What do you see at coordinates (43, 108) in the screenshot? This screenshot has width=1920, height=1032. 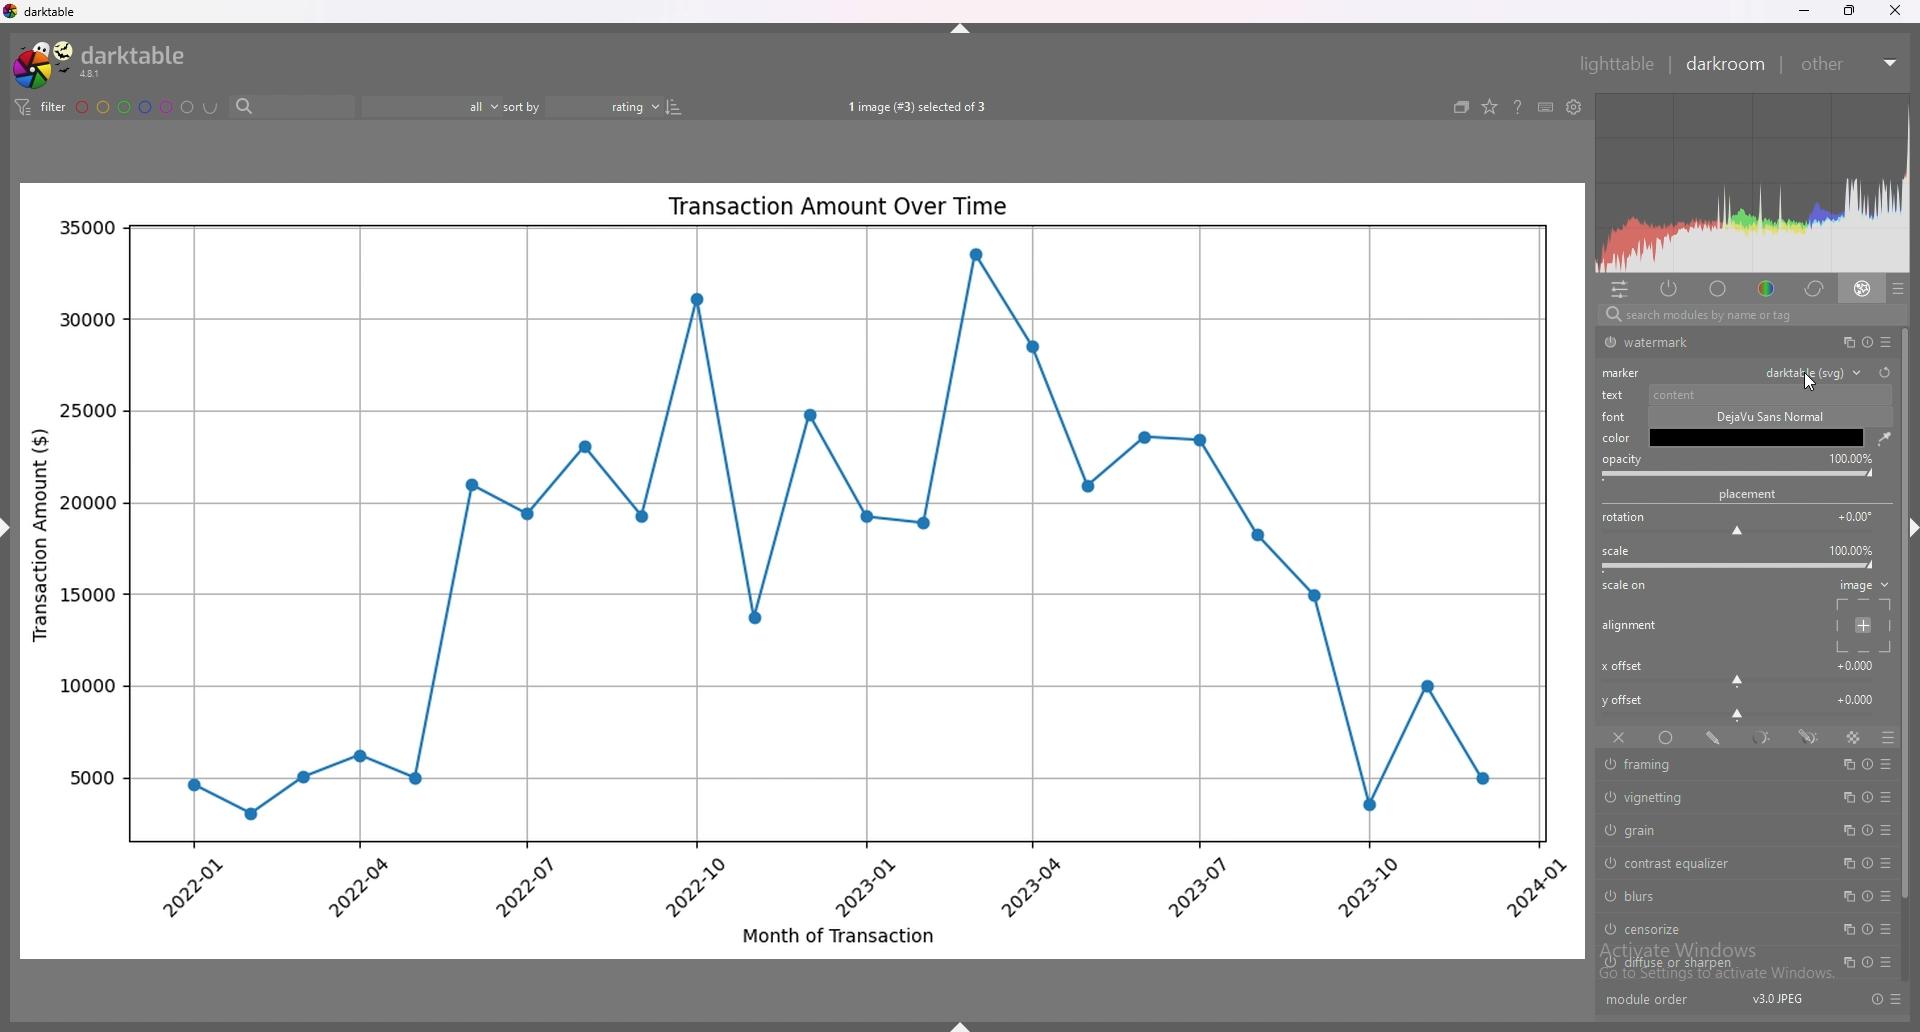 I see `filter` at bounding box center [43, 108].